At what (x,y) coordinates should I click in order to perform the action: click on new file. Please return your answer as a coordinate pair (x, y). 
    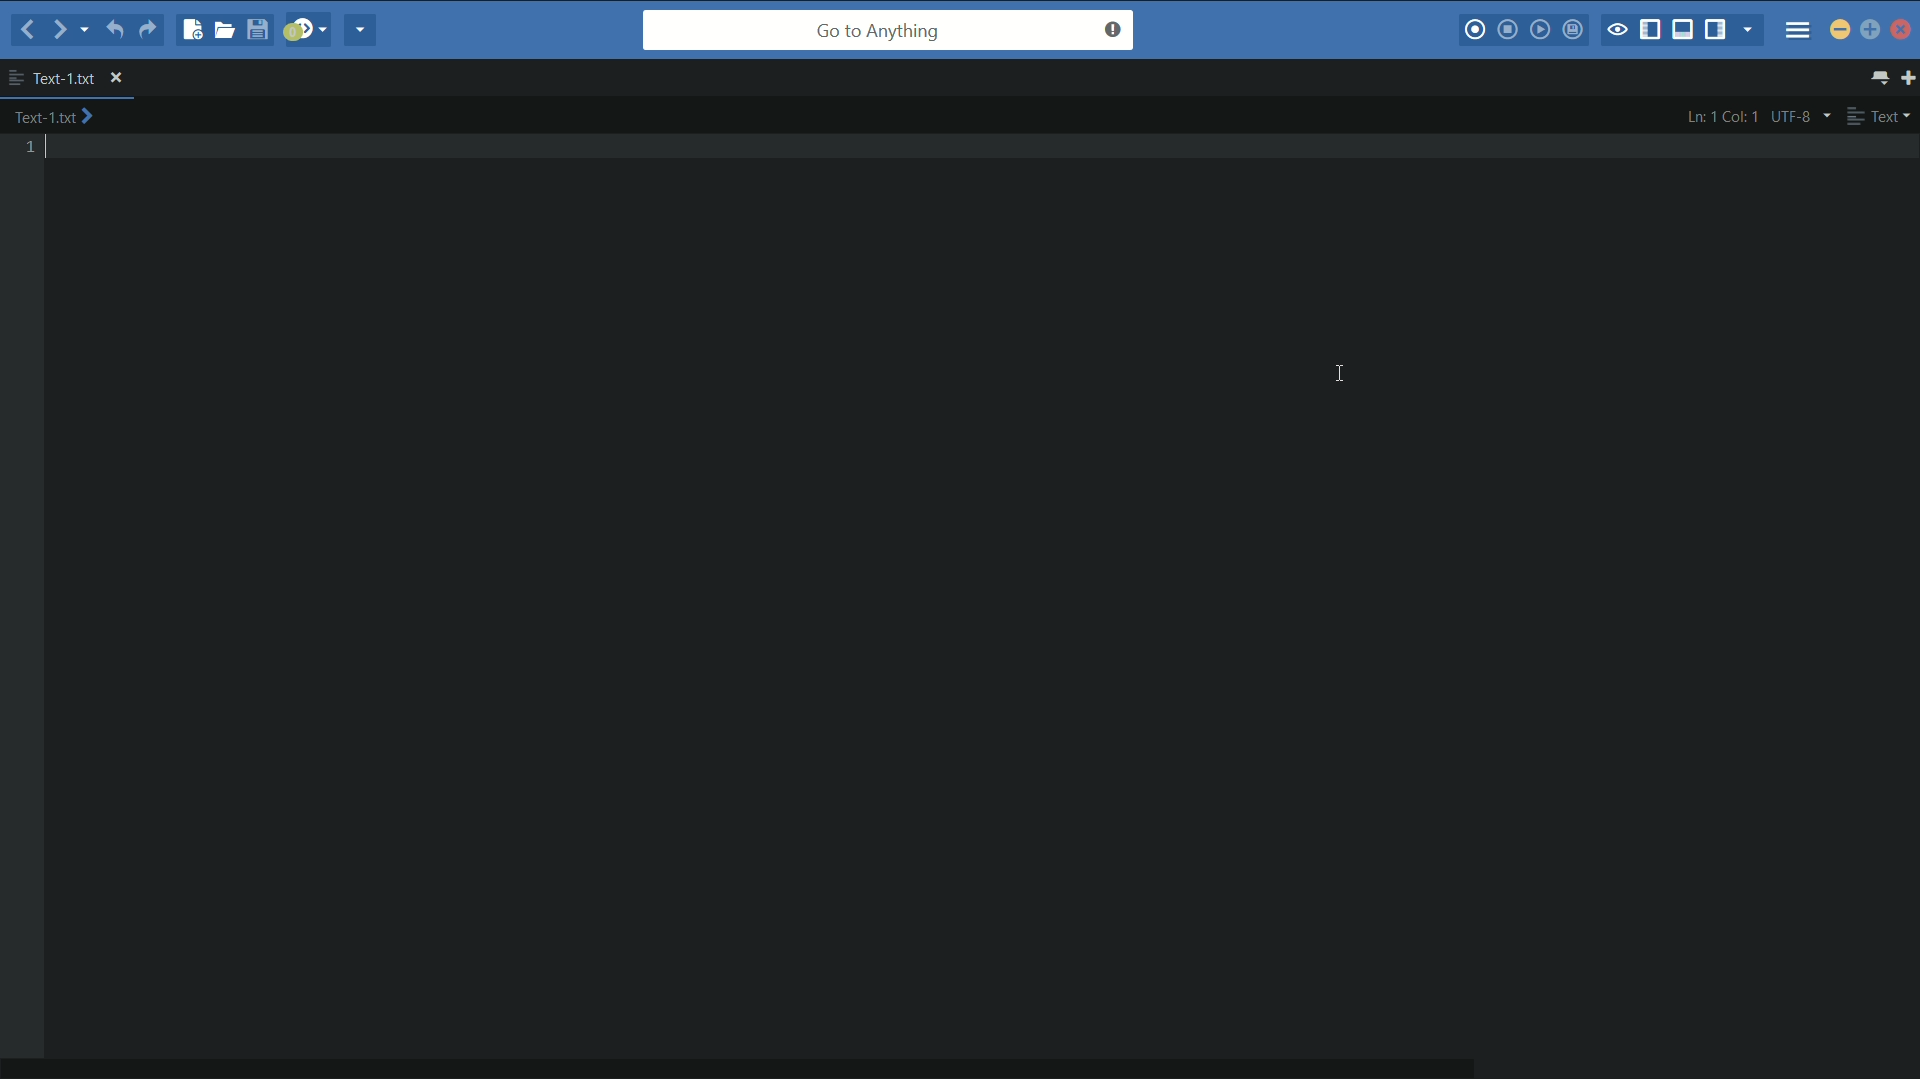
    Looking at the image, I should click on (188, 31).